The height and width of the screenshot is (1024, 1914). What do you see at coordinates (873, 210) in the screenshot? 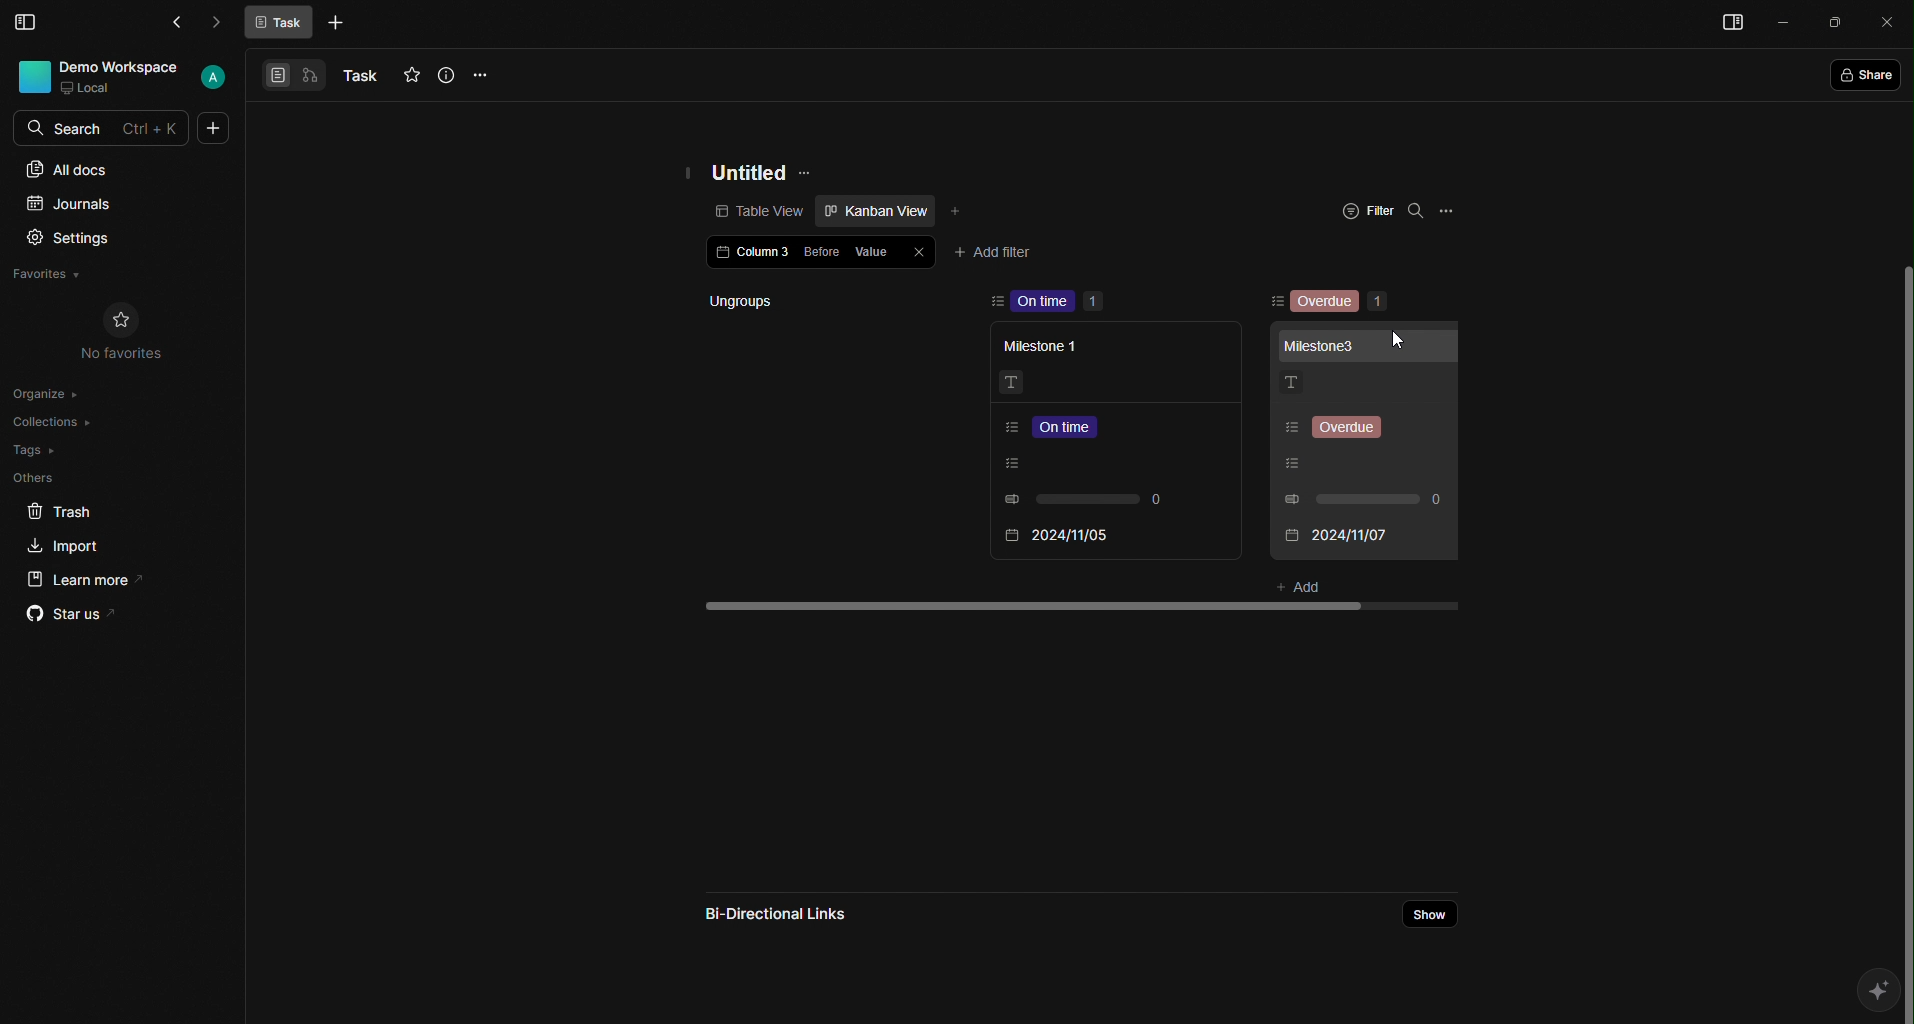
I see `Kanban view` at bounding box center [873, 210].